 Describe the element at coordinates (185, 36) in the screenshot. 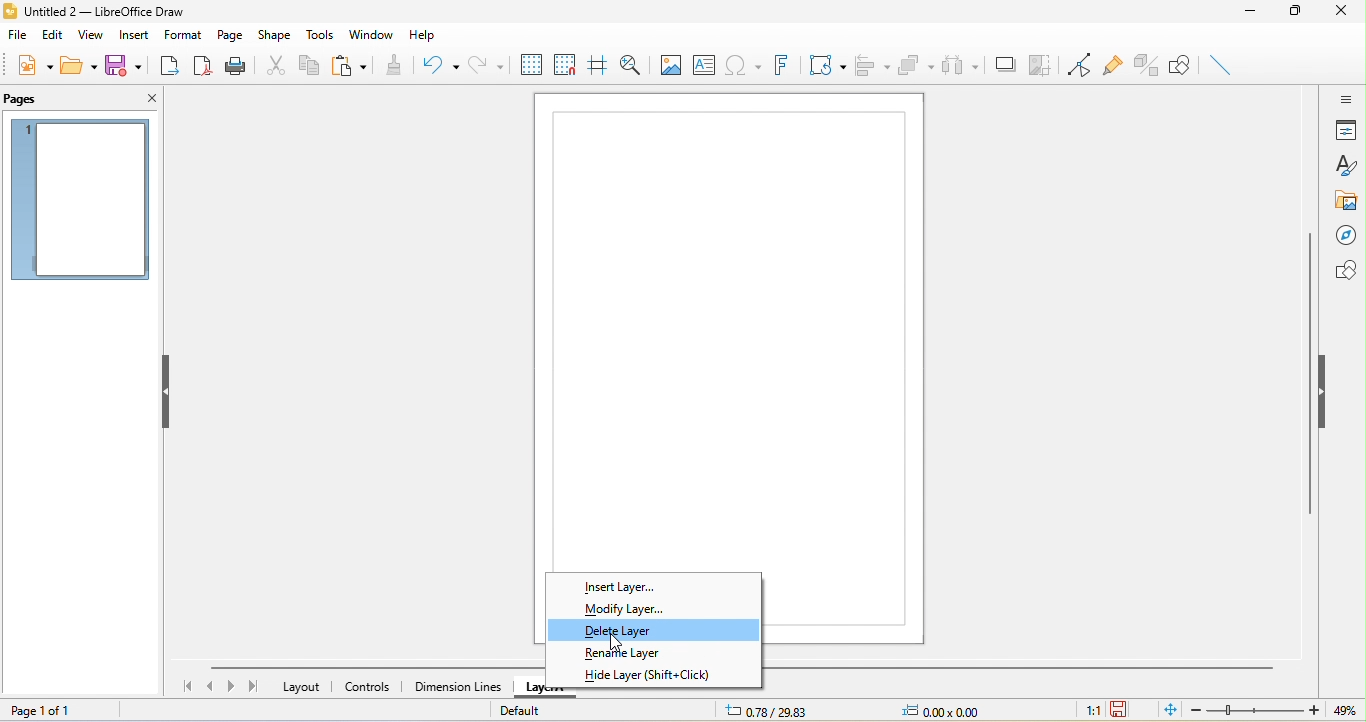

I see `format` at that location.